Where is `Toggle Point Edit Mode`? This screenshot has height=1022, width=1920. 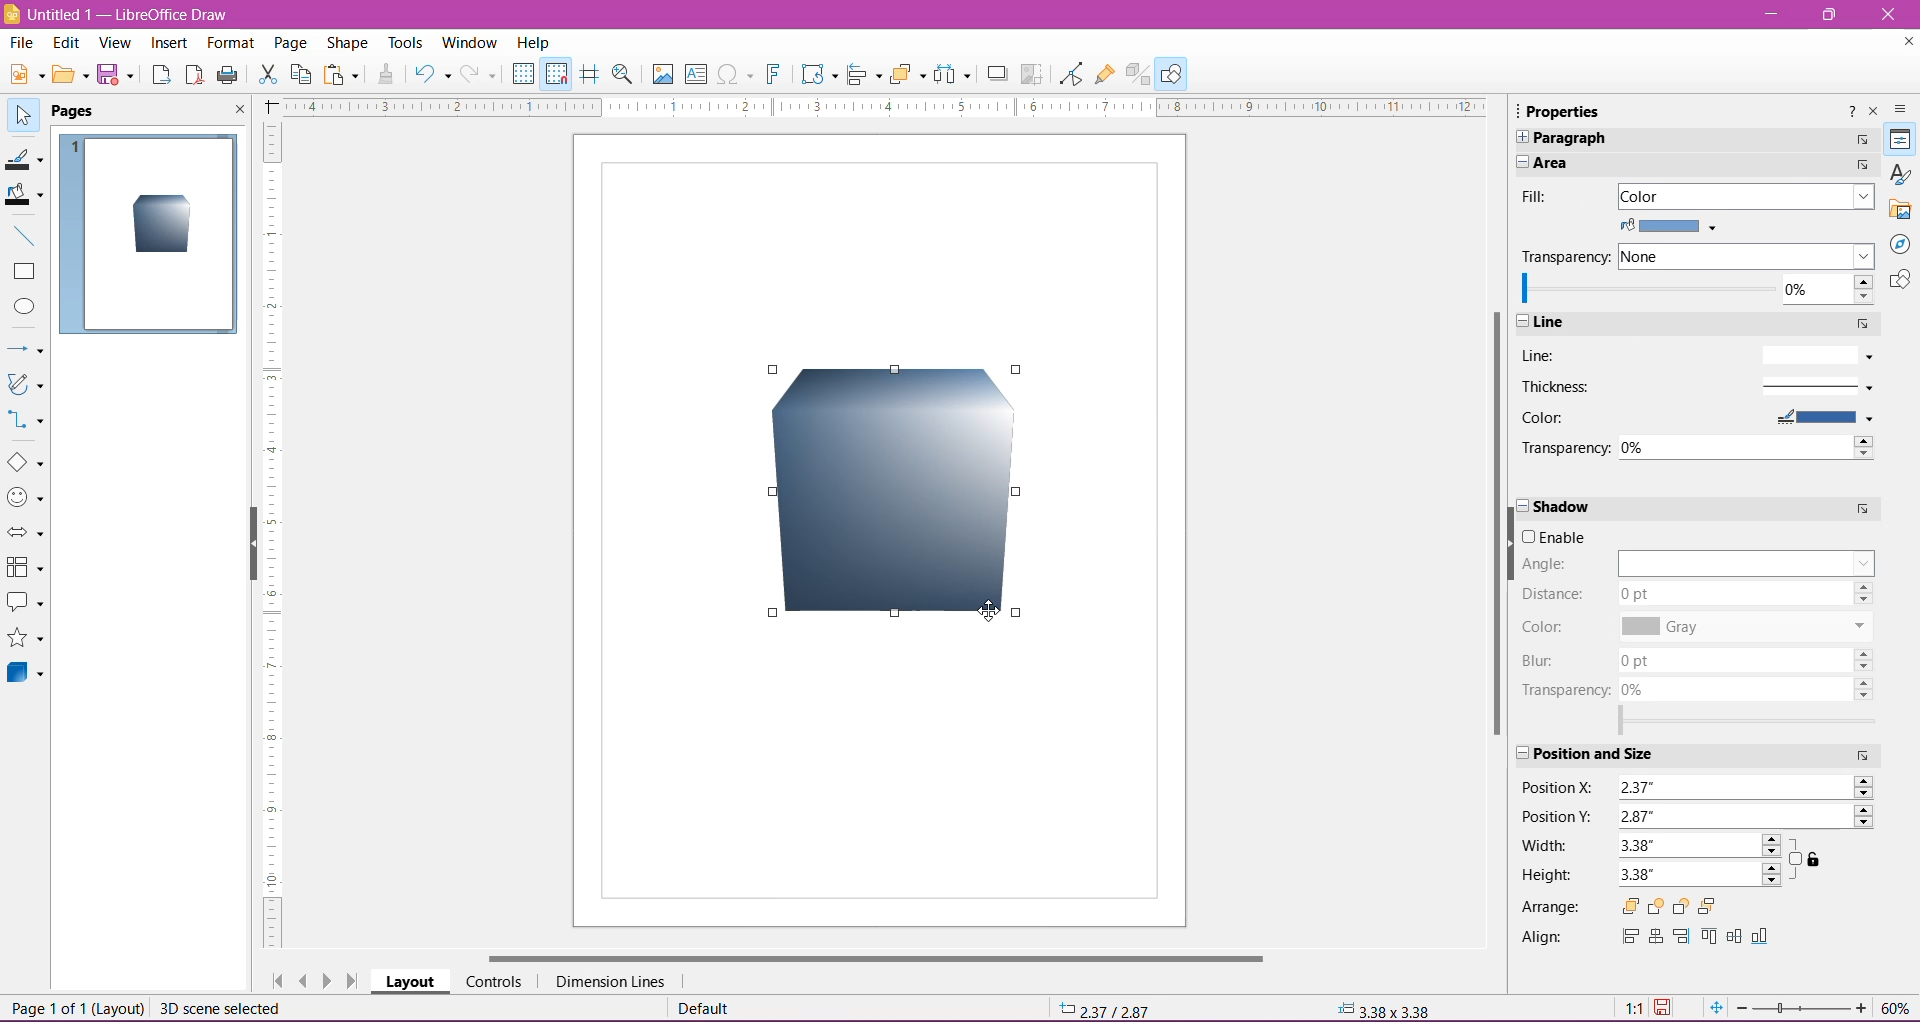
Toggle Point Edit Mode is located at coordinates (1070, 74).